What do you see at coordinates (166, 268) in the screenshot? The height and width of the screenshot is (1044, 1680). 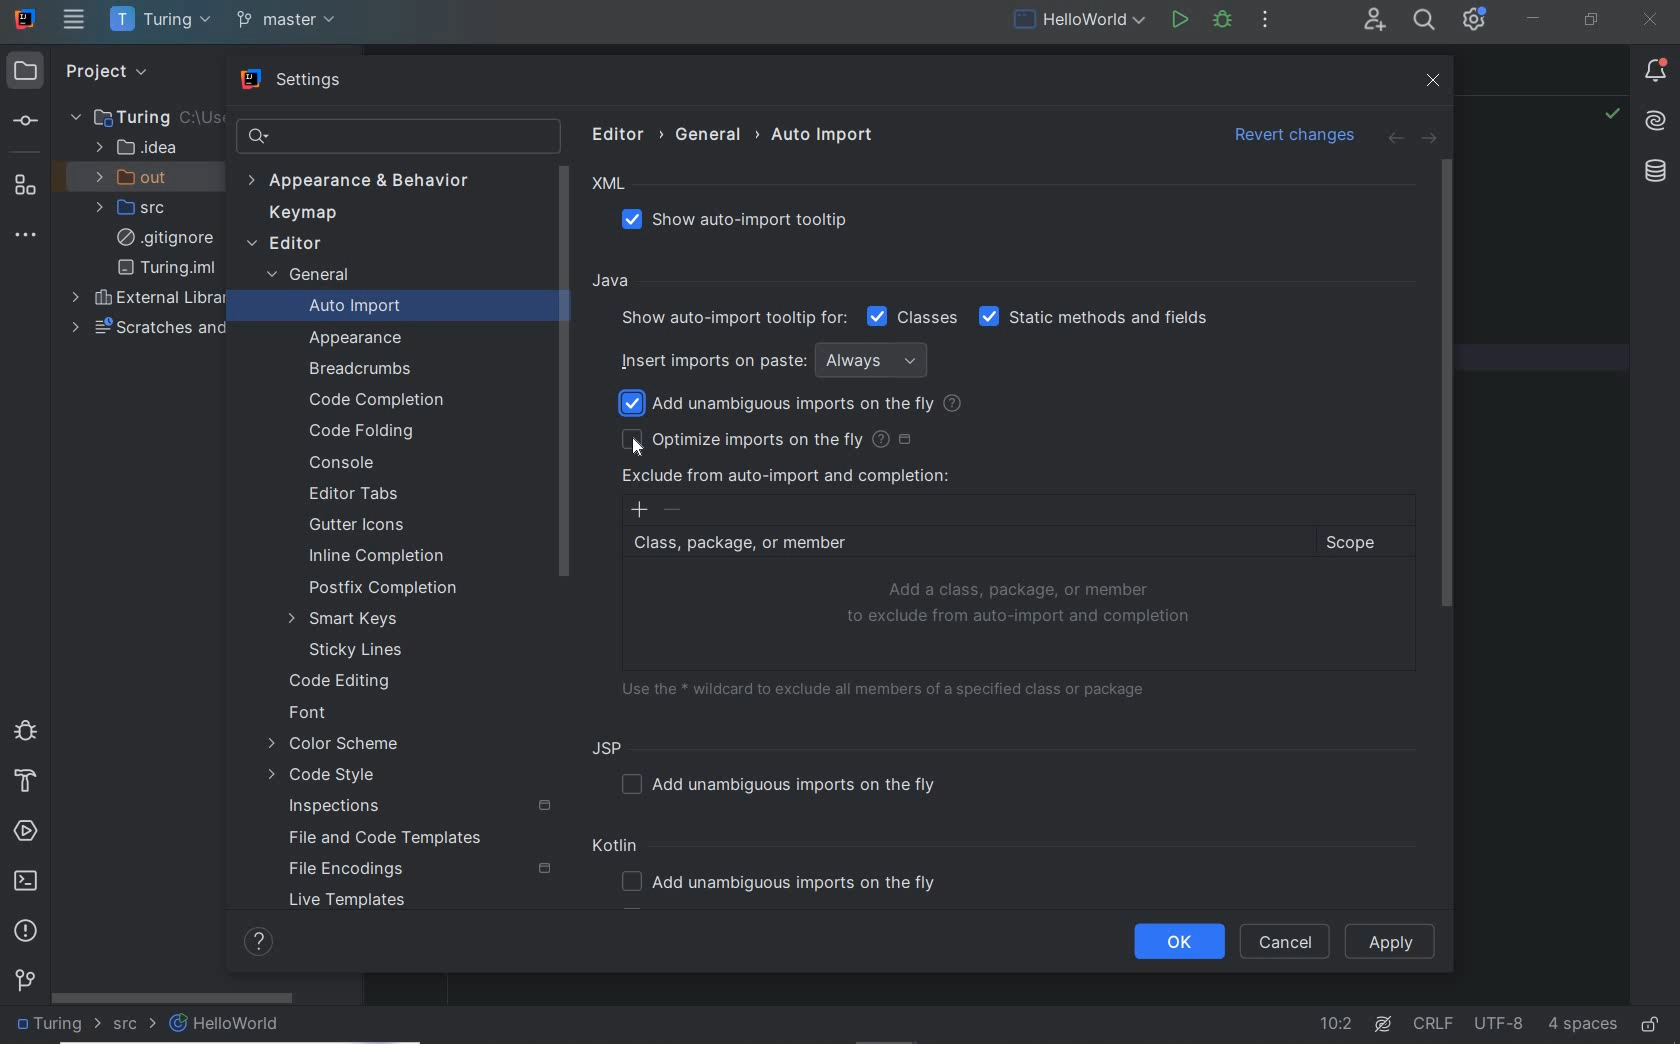 I see `turing.iml` at bounding box center [166, 268].